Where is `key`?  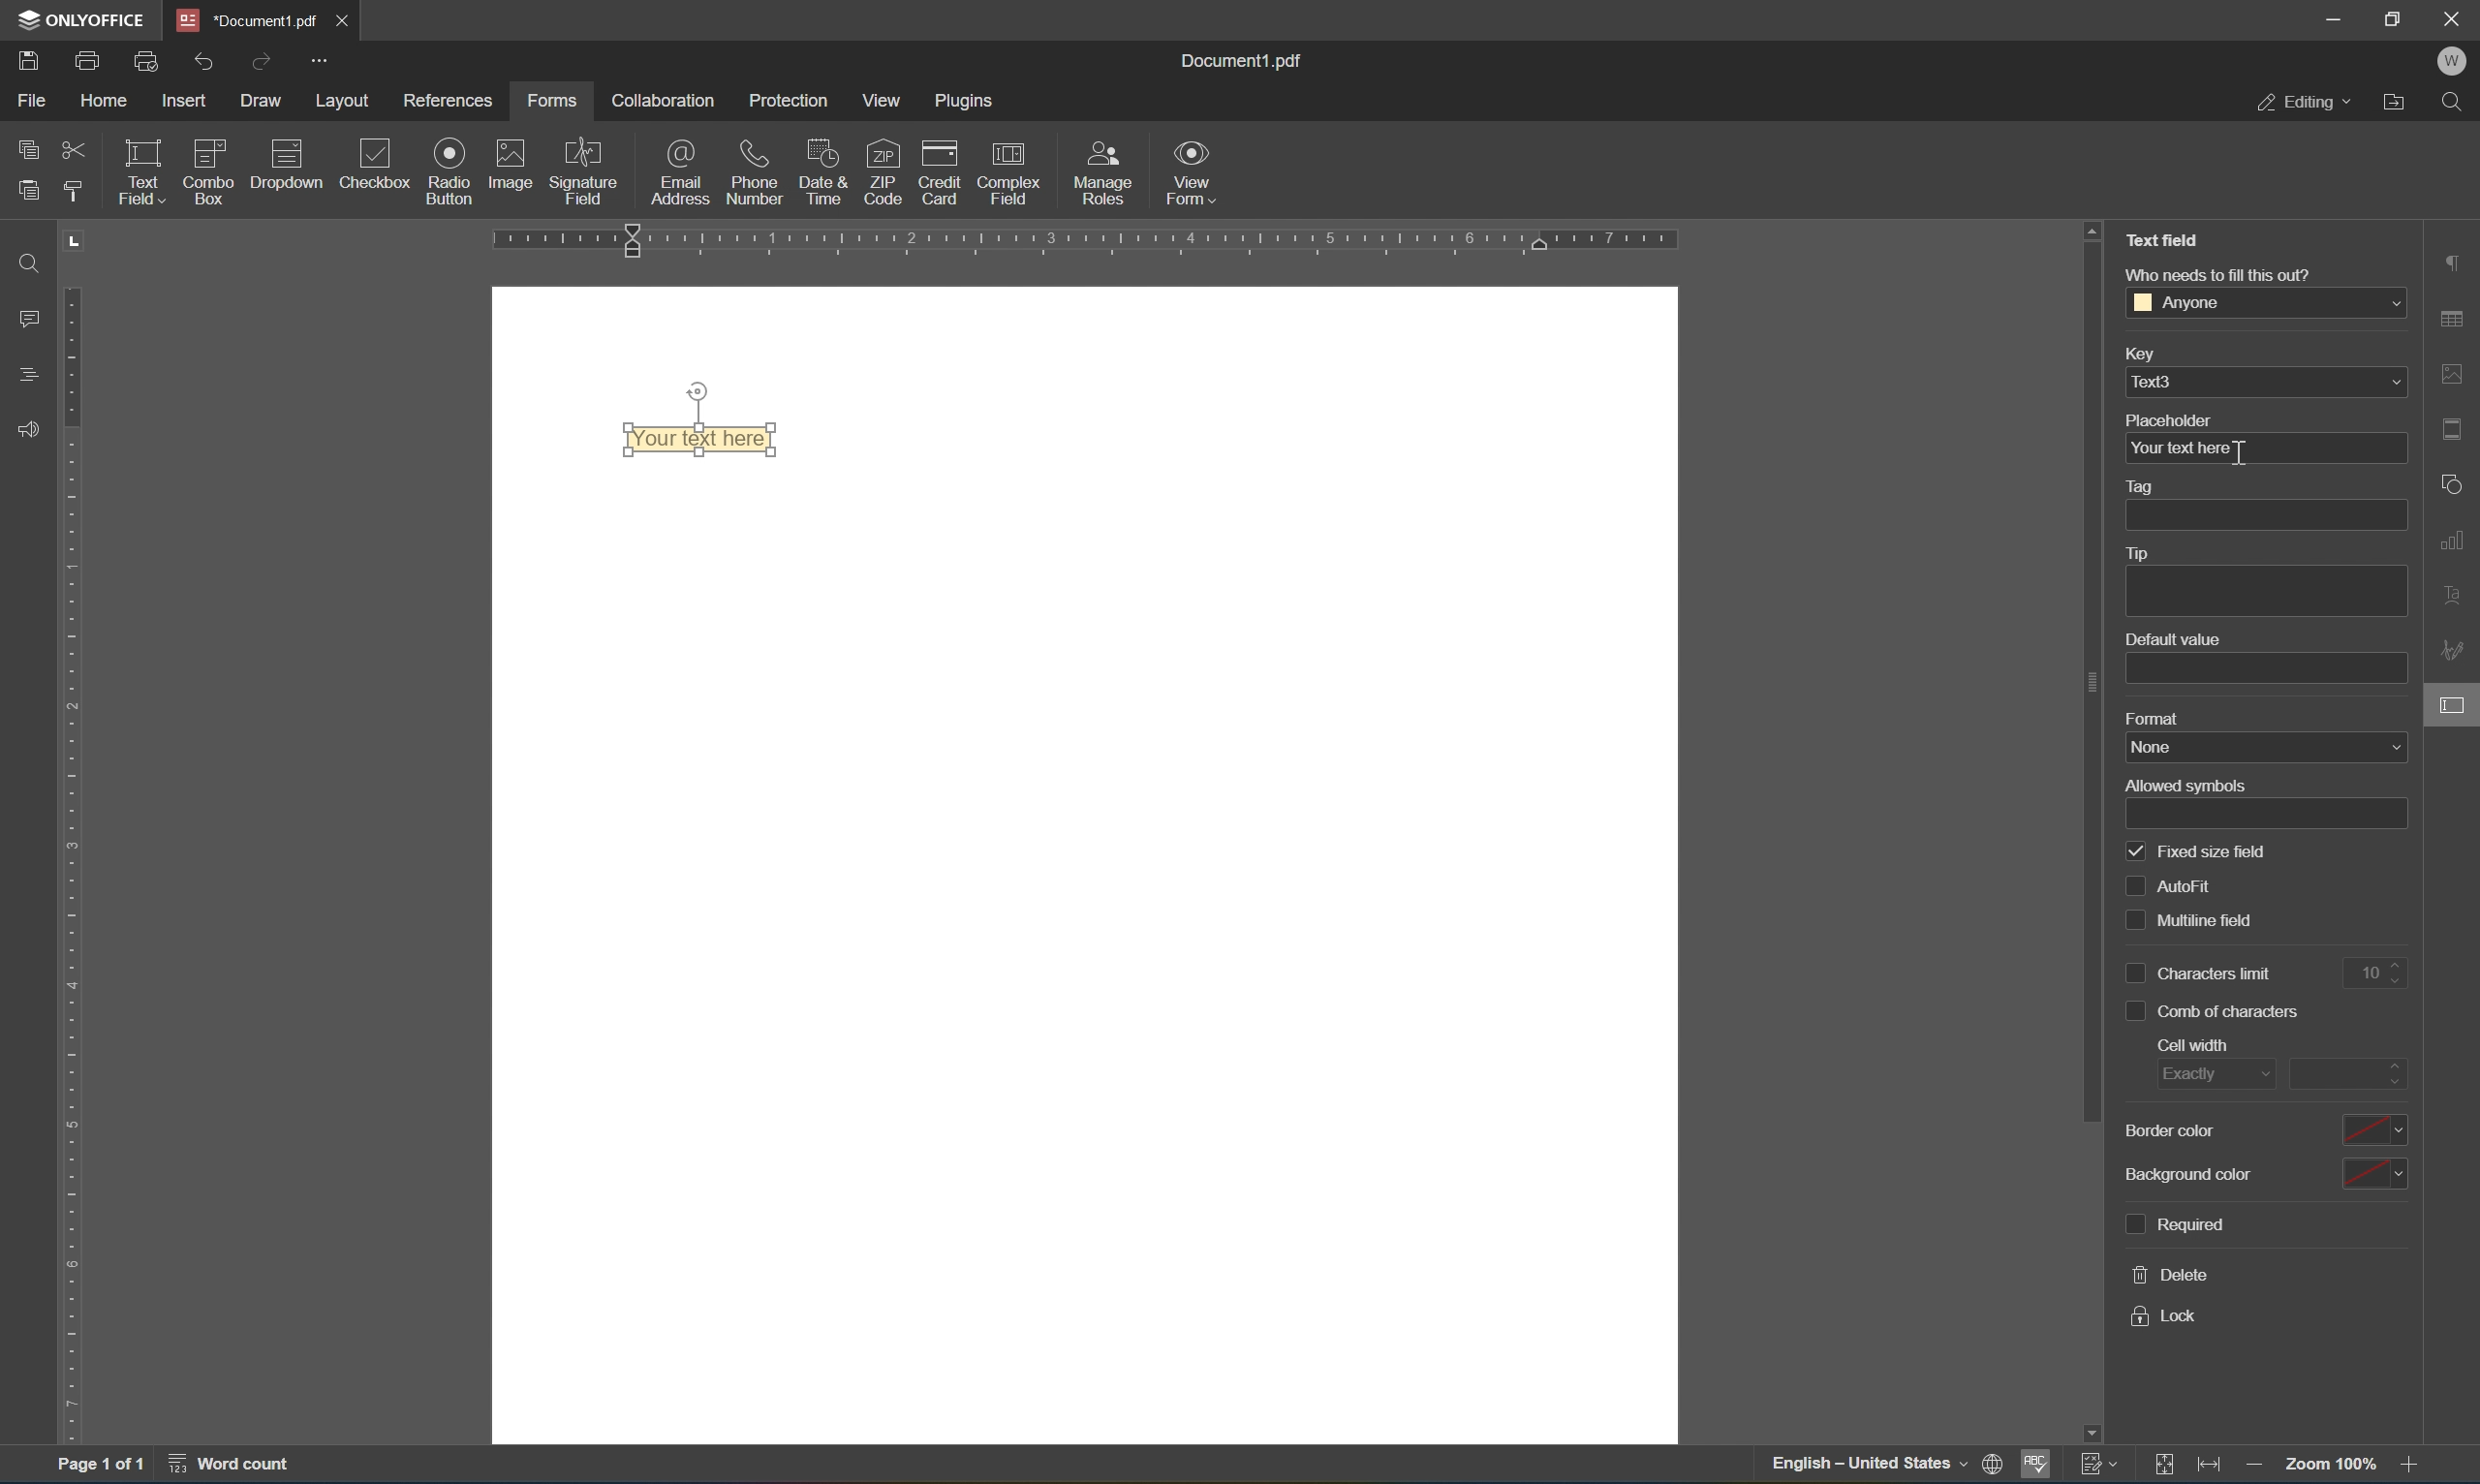 key is located at coordinates (2153, 354).